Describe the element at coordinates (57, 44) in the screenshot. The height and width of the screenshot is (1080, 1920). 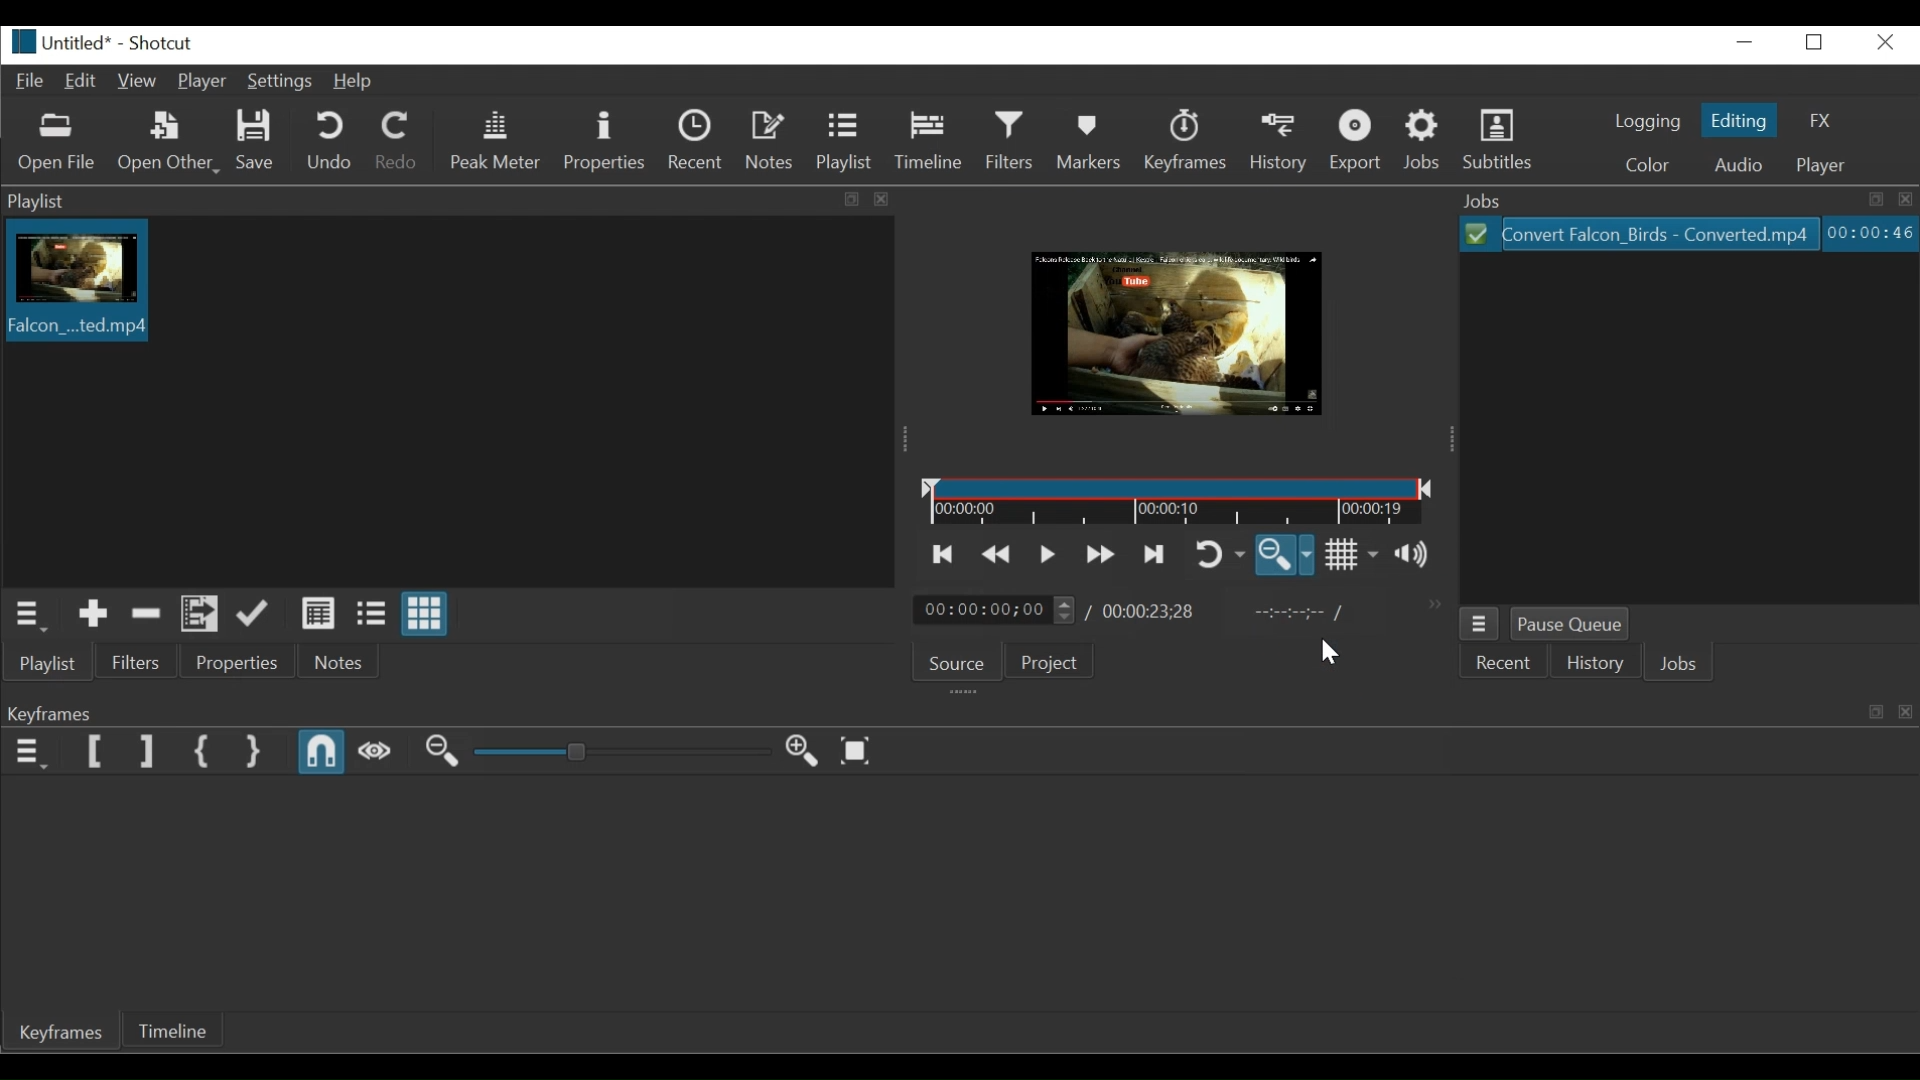
I see `File name` at that location.